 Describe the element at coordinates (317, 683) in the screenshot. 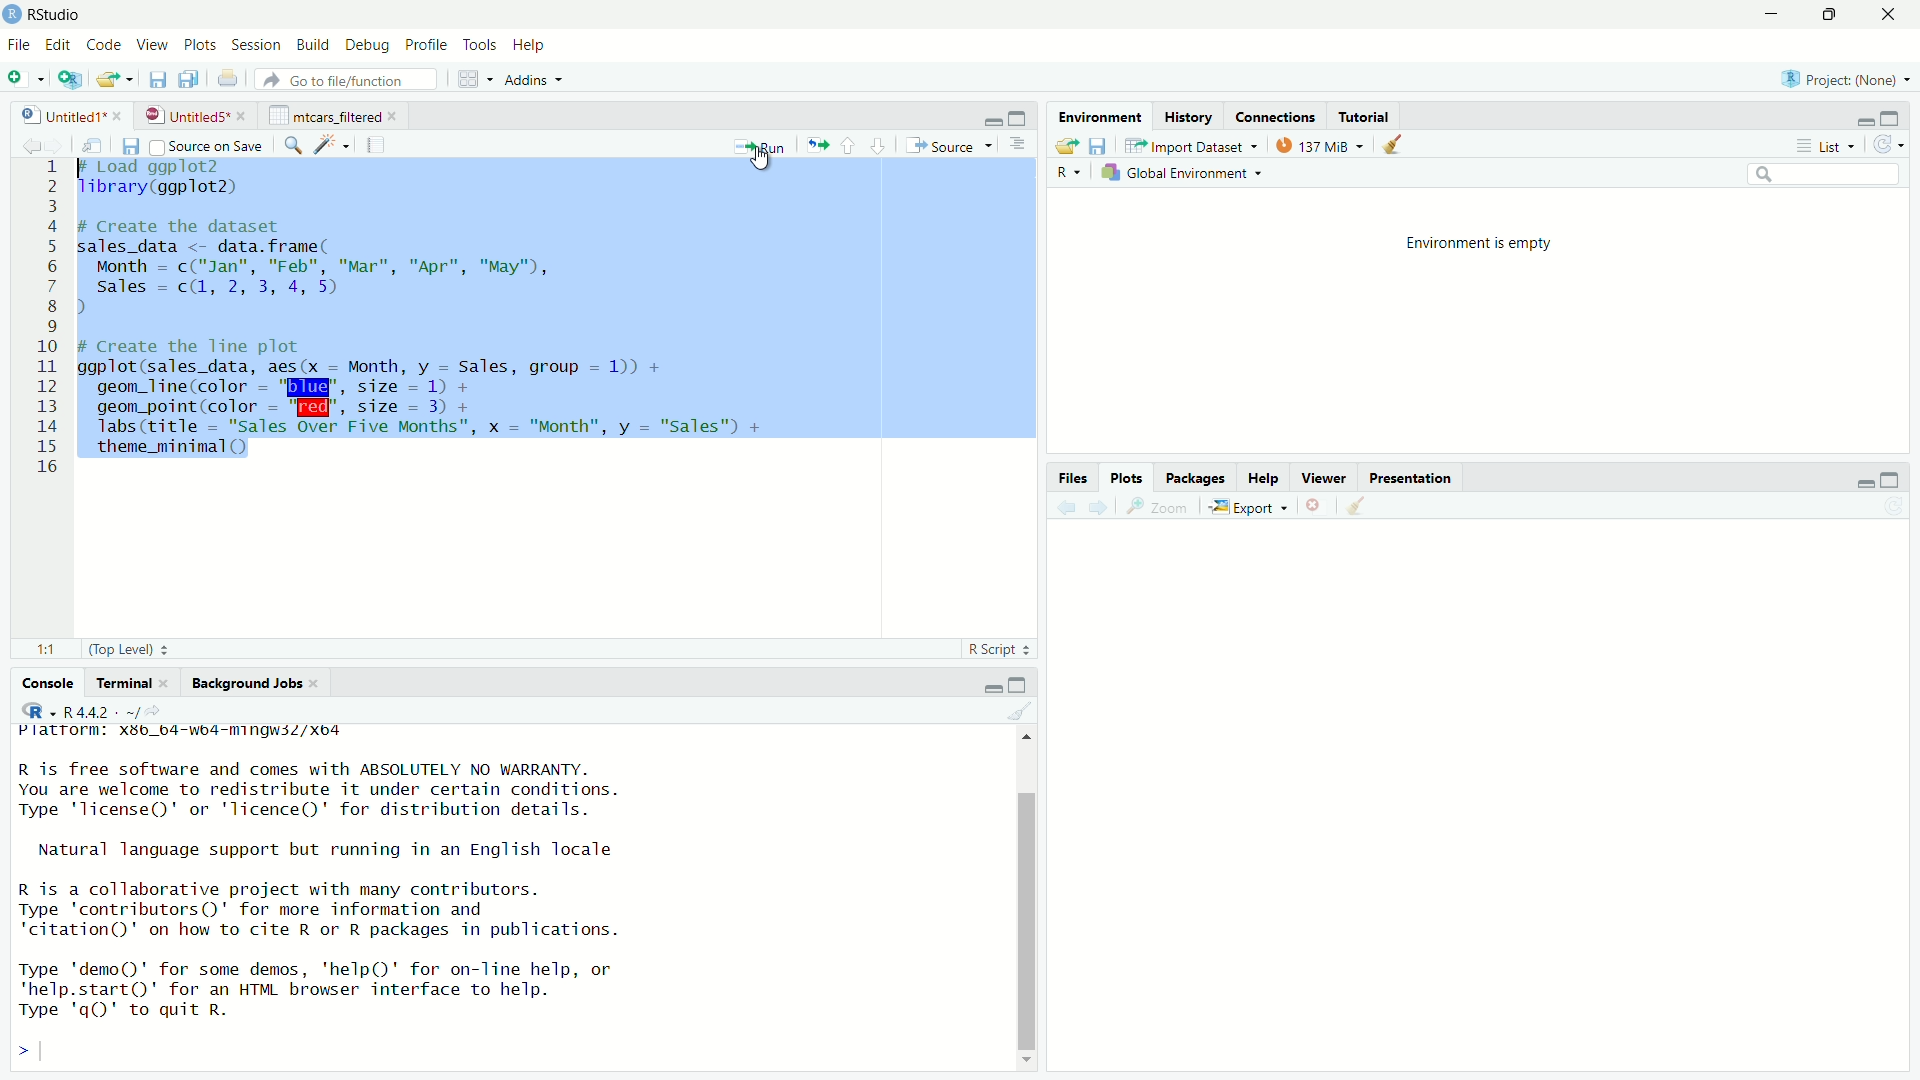

I see `close` at that location.